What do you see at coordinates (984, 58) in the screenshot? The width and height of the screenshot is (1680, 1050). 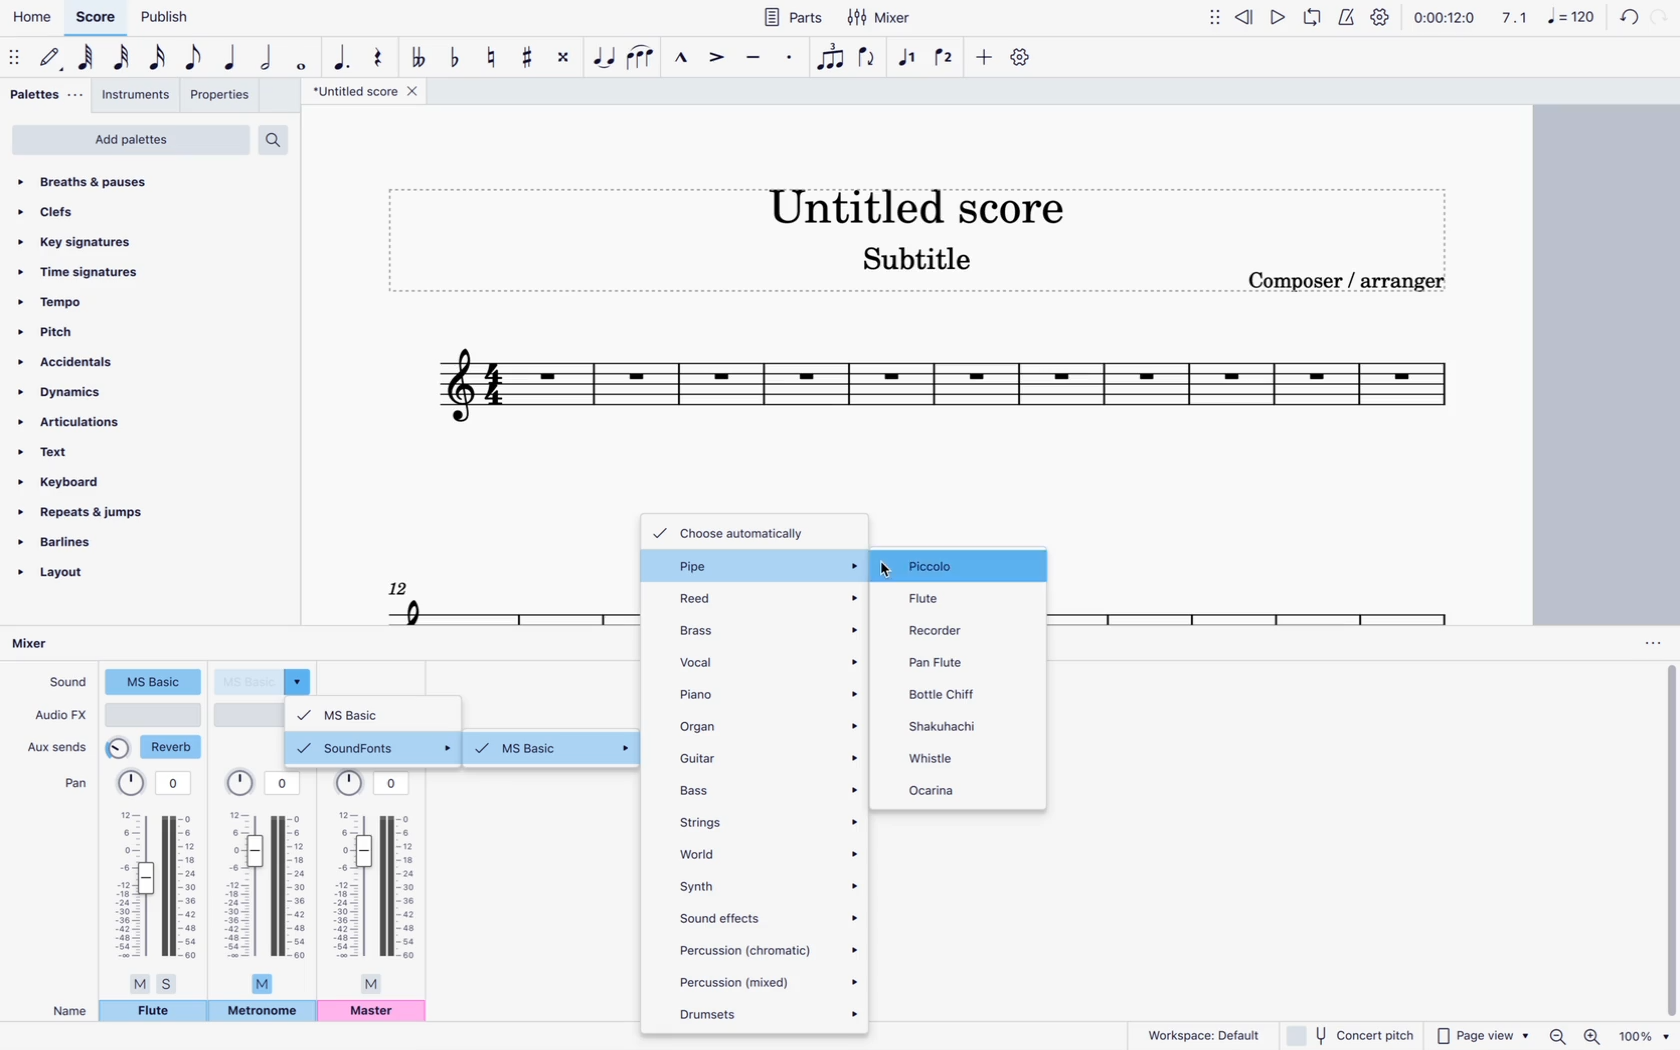 I see `more` at bounding box center [984, 58].